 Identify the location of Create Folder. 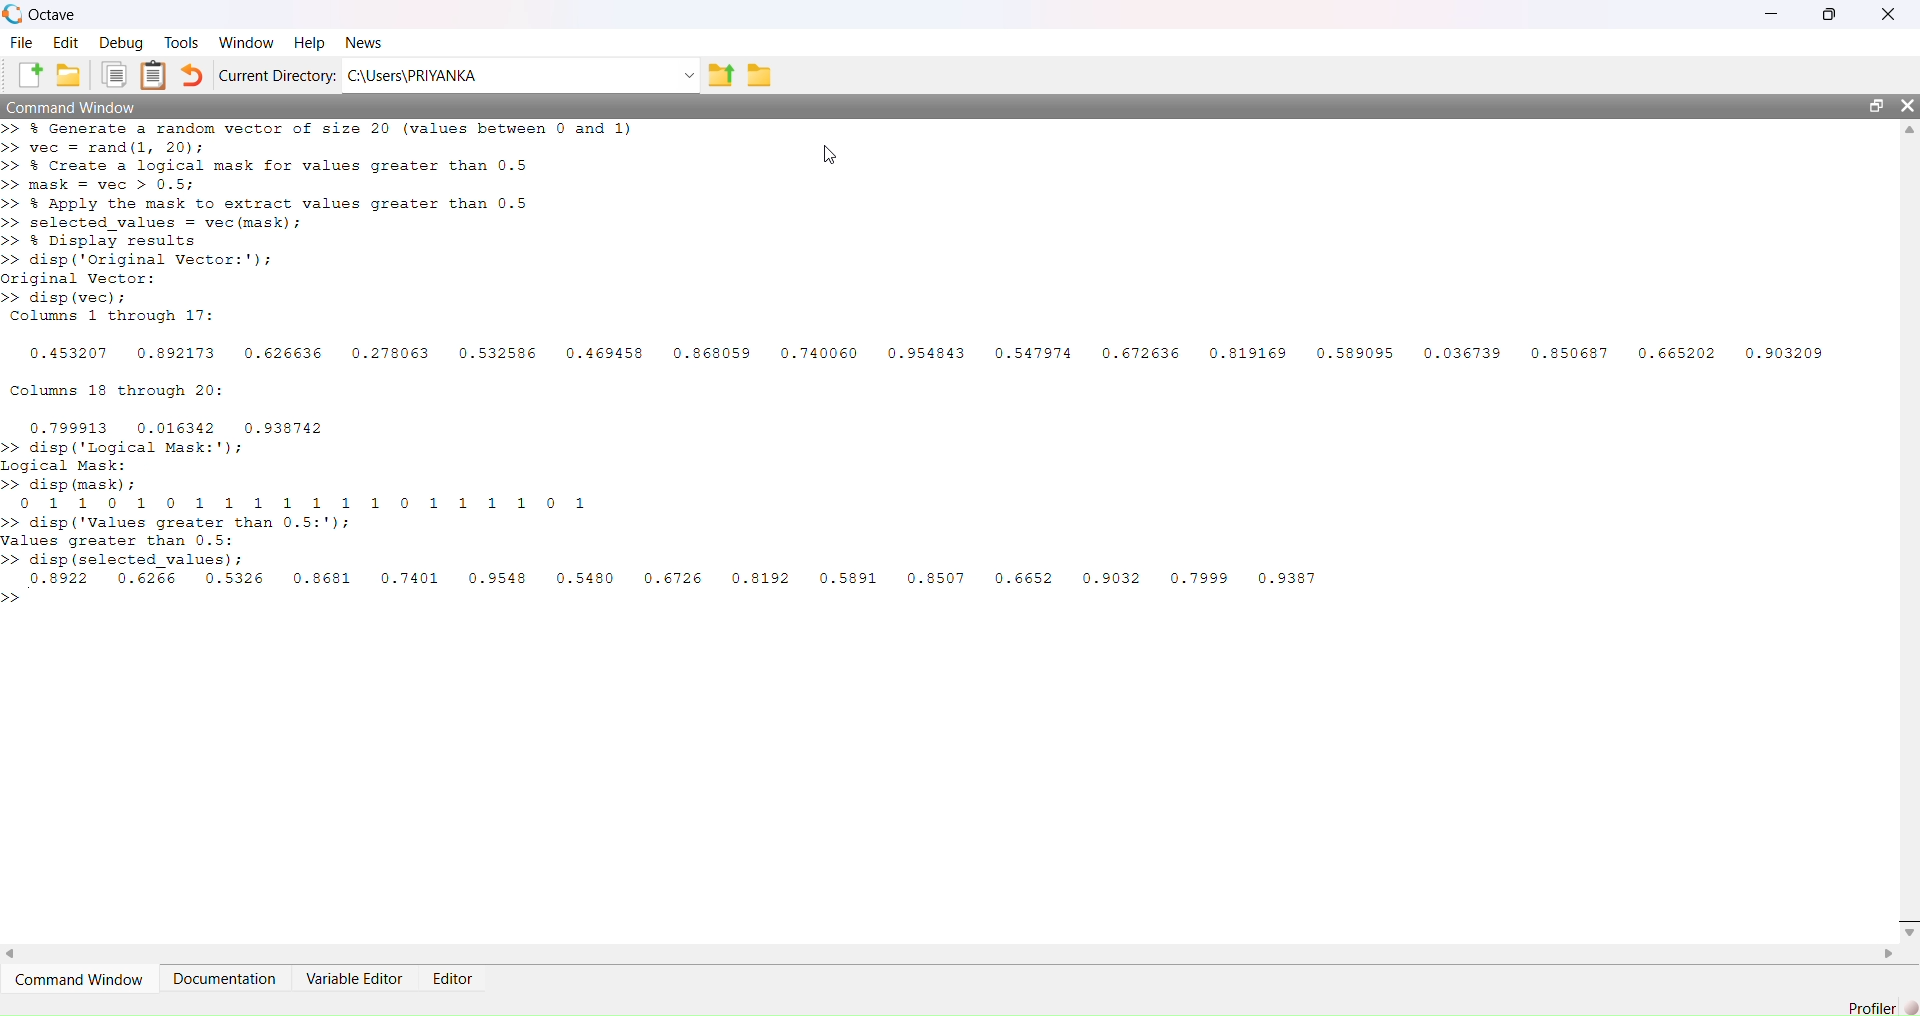
(70, 76).